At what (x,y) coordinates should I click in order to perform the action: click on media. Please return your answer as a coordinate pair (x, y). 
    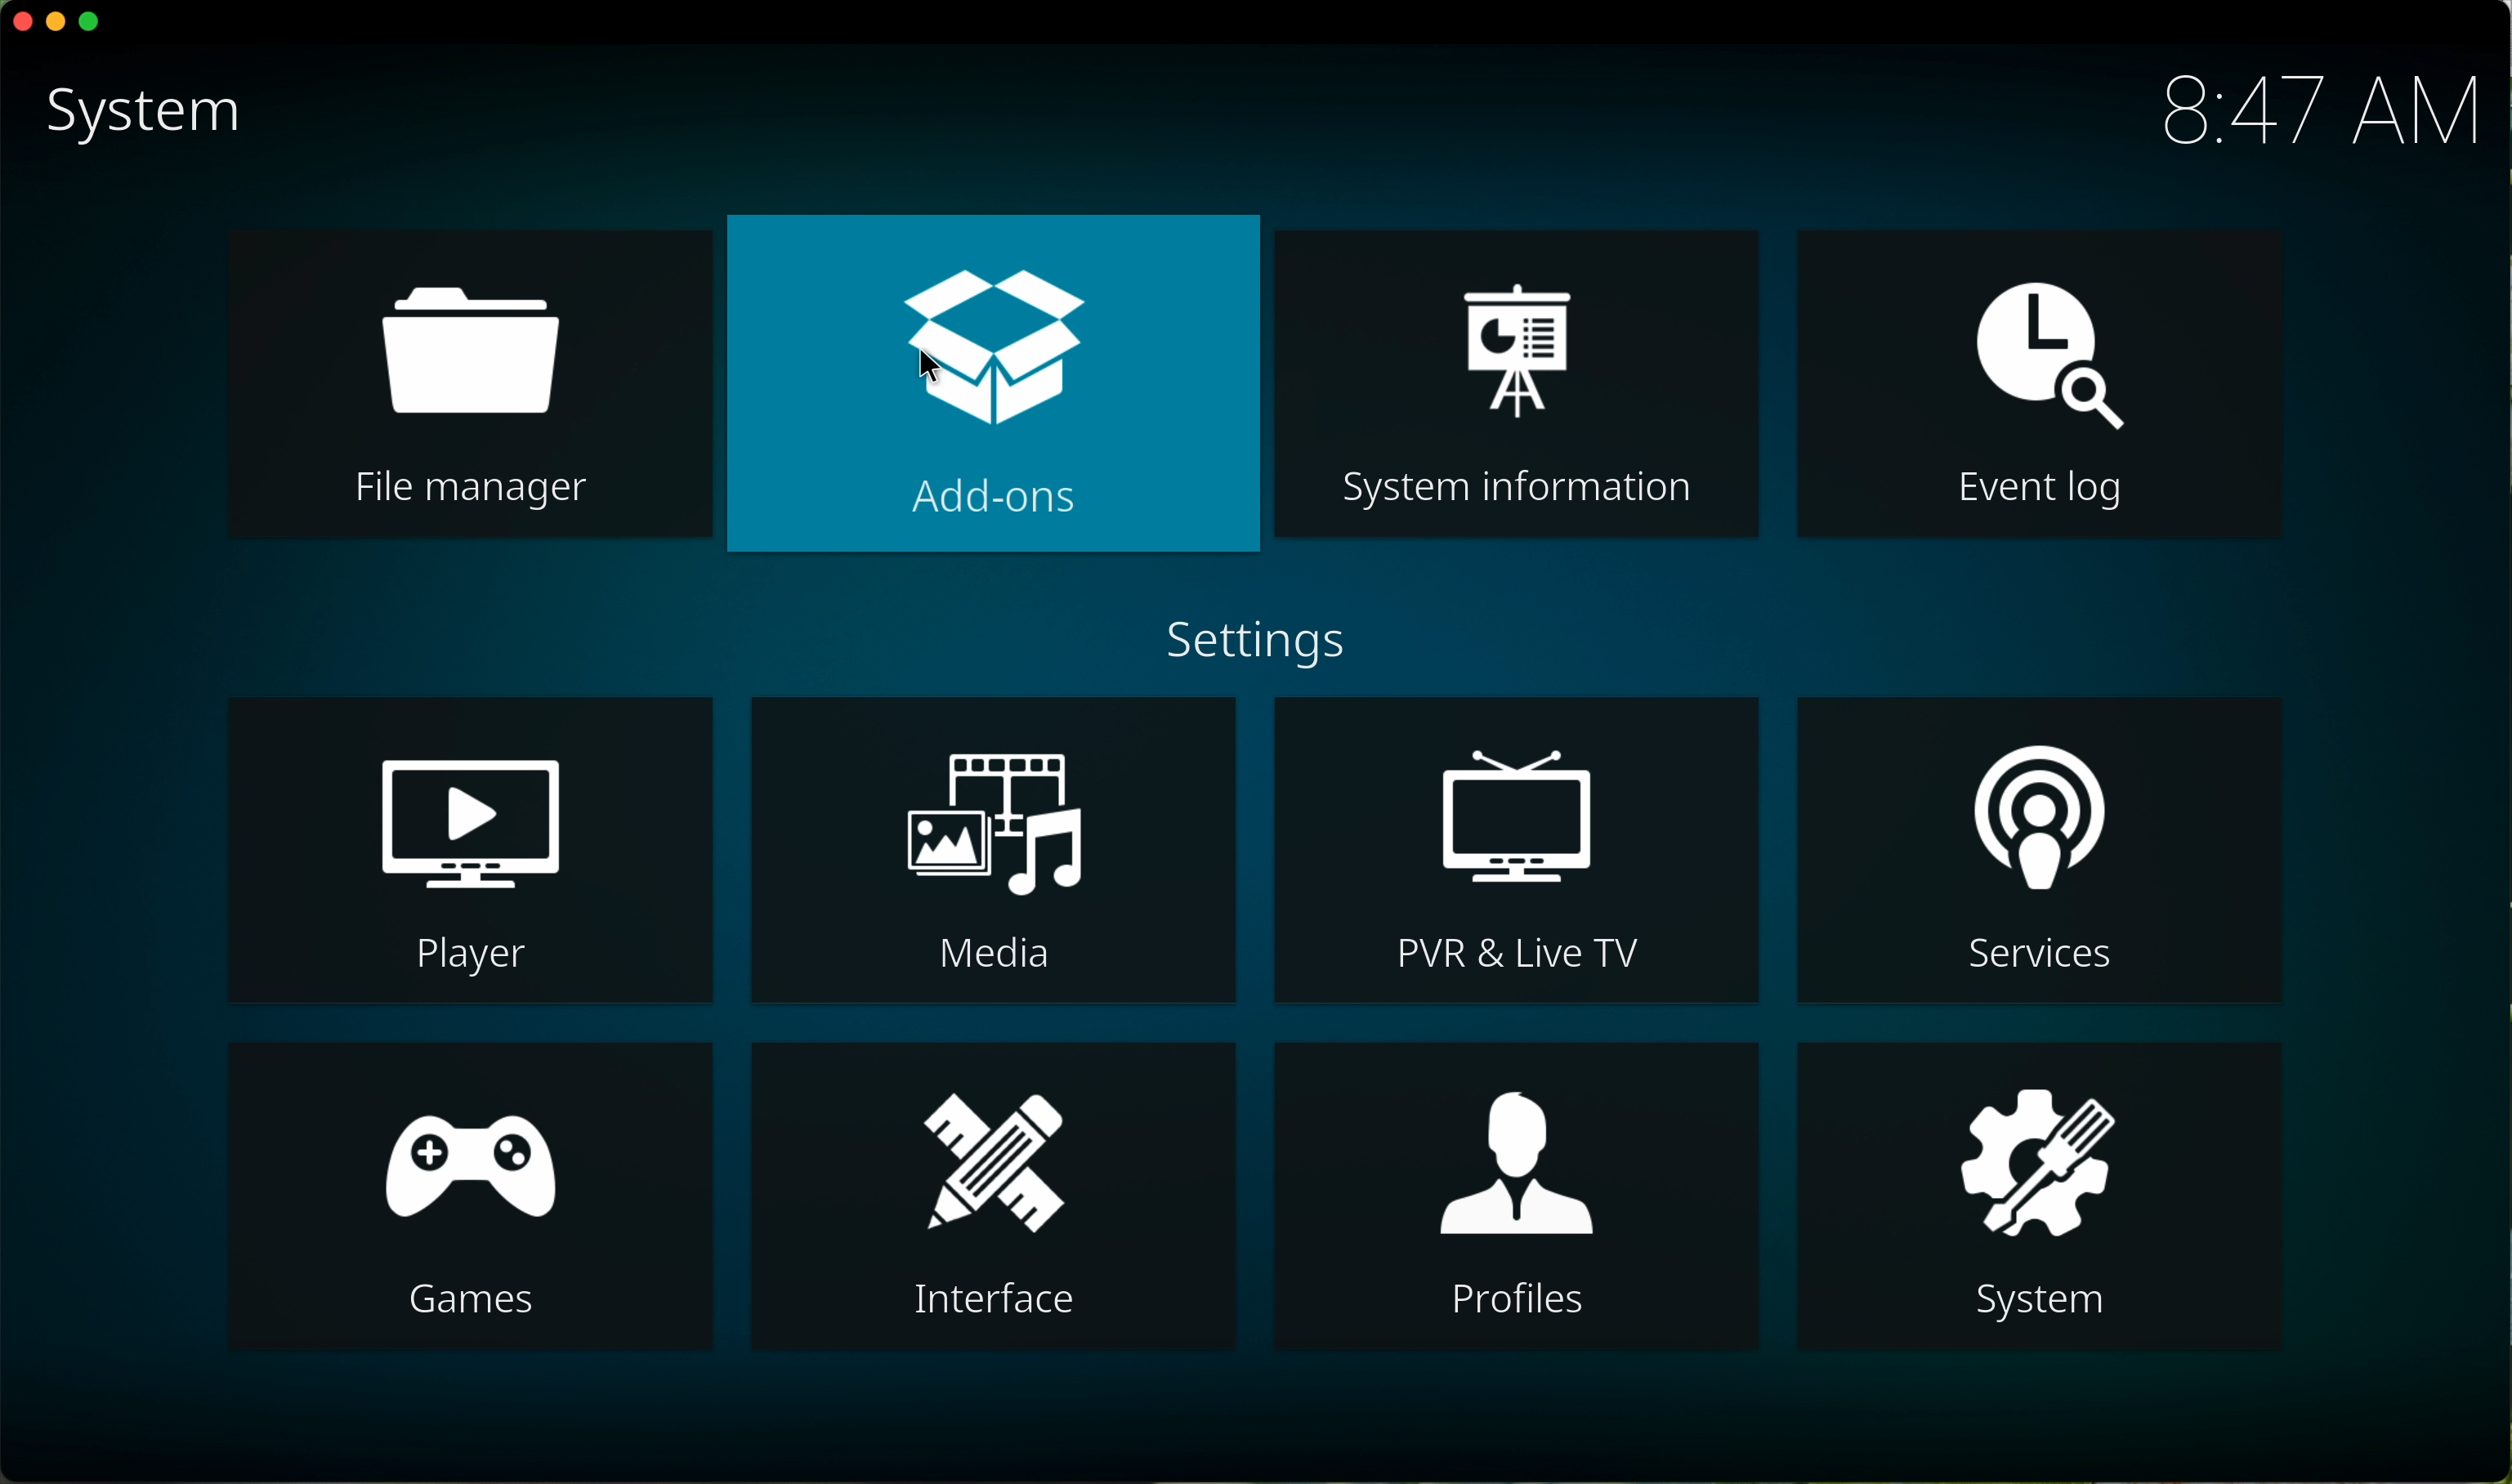
    Looking at the image, I should click on (992, 849).